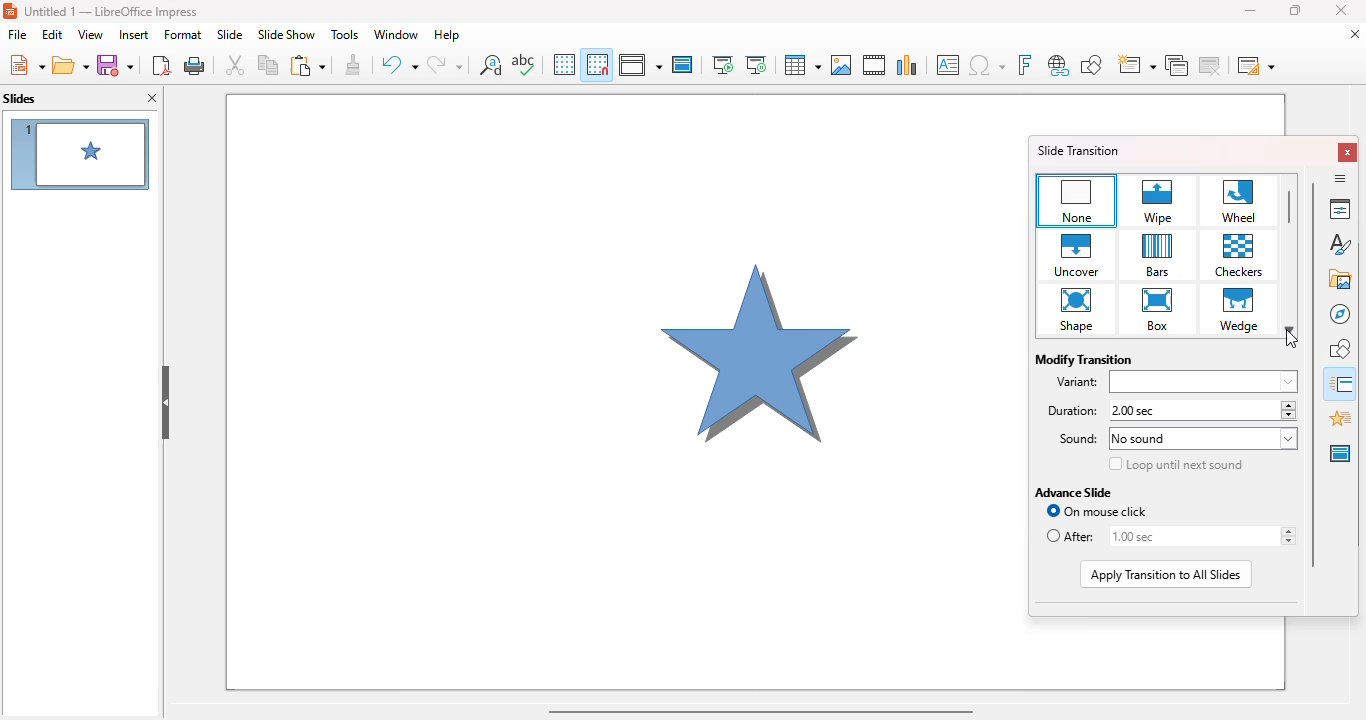 This screenshot has width=1366, height=720. Describe the element at coordinates (1287, 542) in the screenshot. I see `decrease after time` at that location.